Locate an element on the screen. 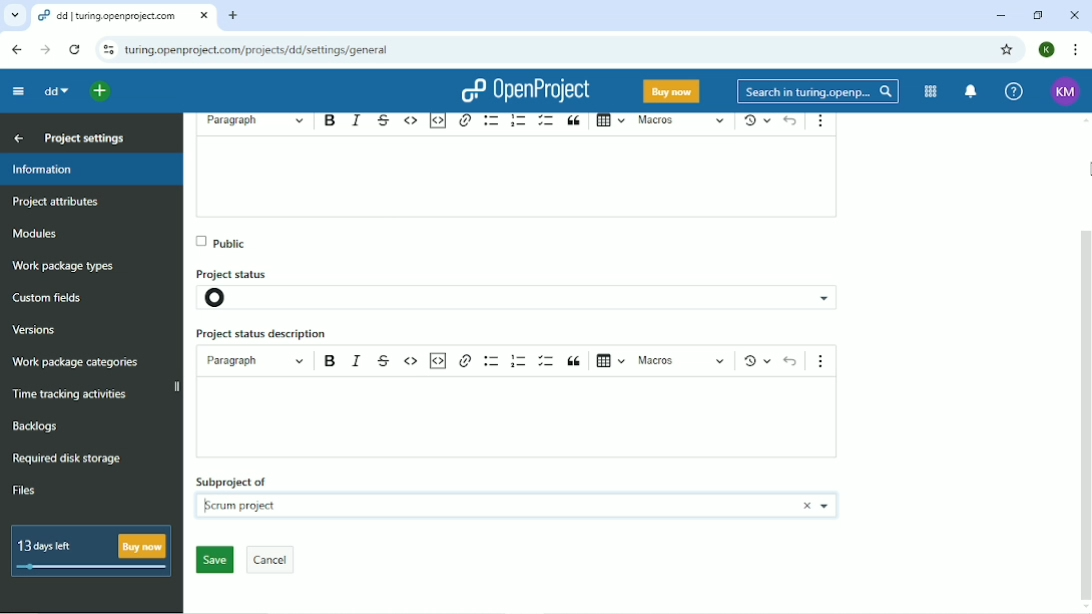 This screenshot has width=1092, height=614. Wok package categories is located at coordinates (76, 363).